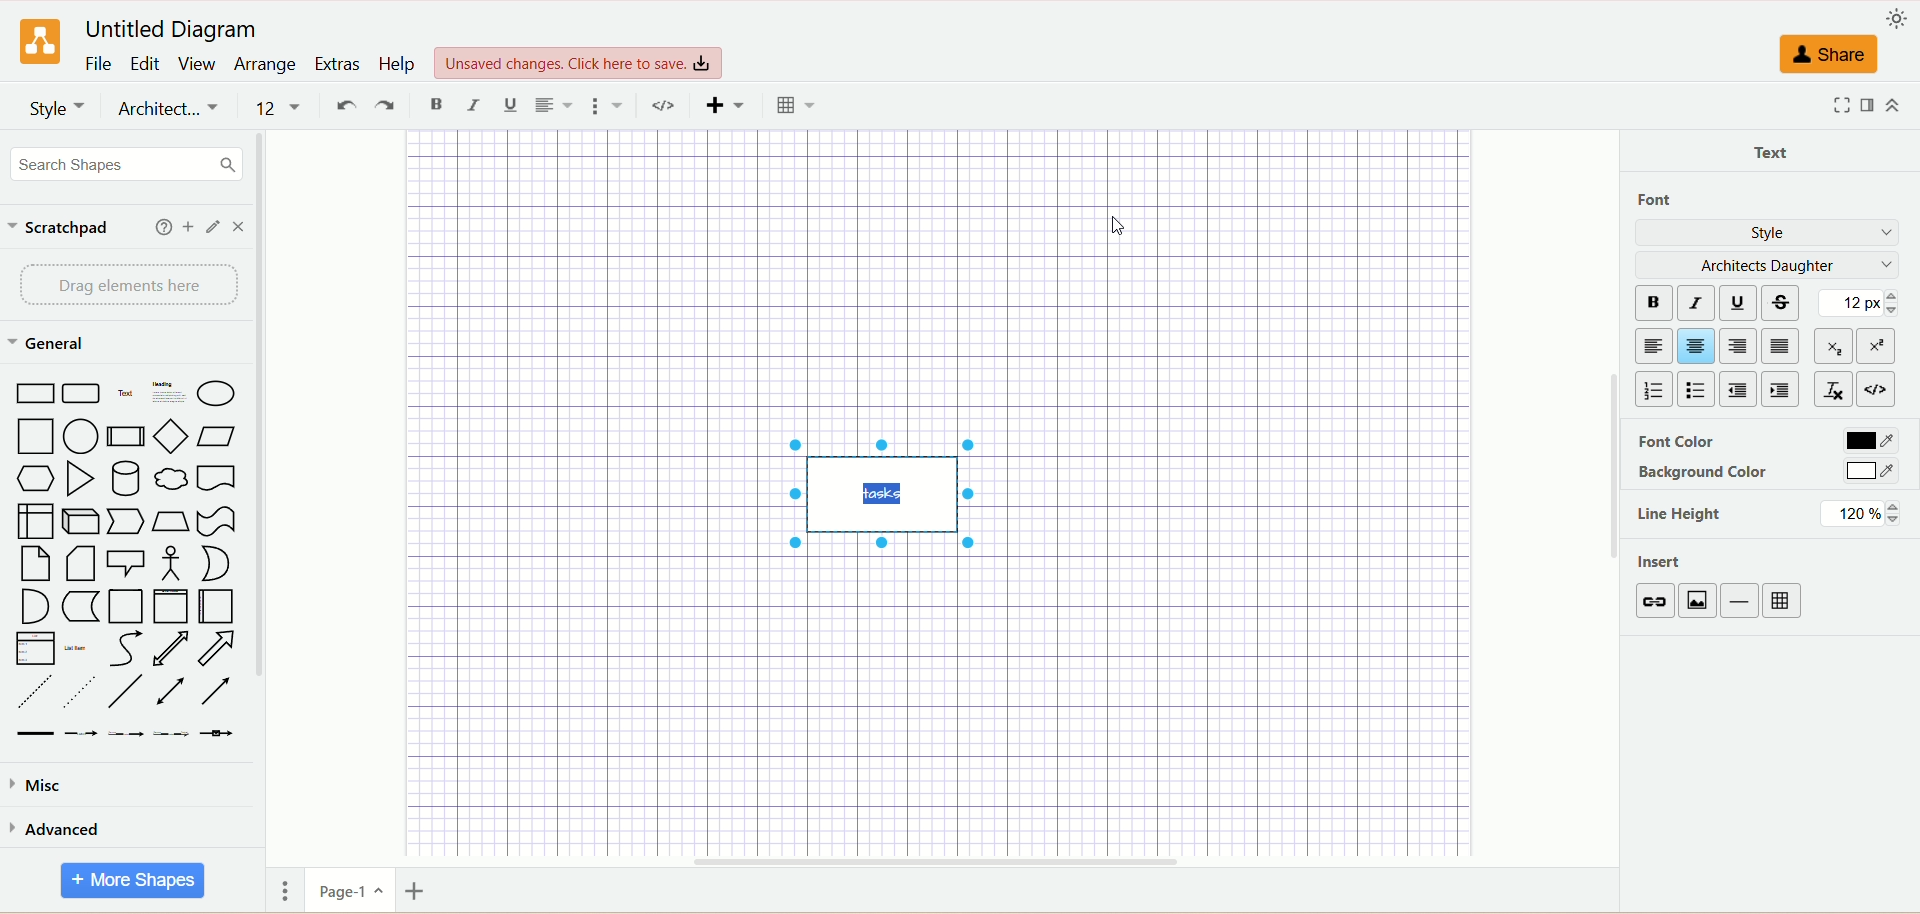 The image size is (1920, 914). Describe the element at coordinates (198, 64) in the screenshot. I see `view` at that location.